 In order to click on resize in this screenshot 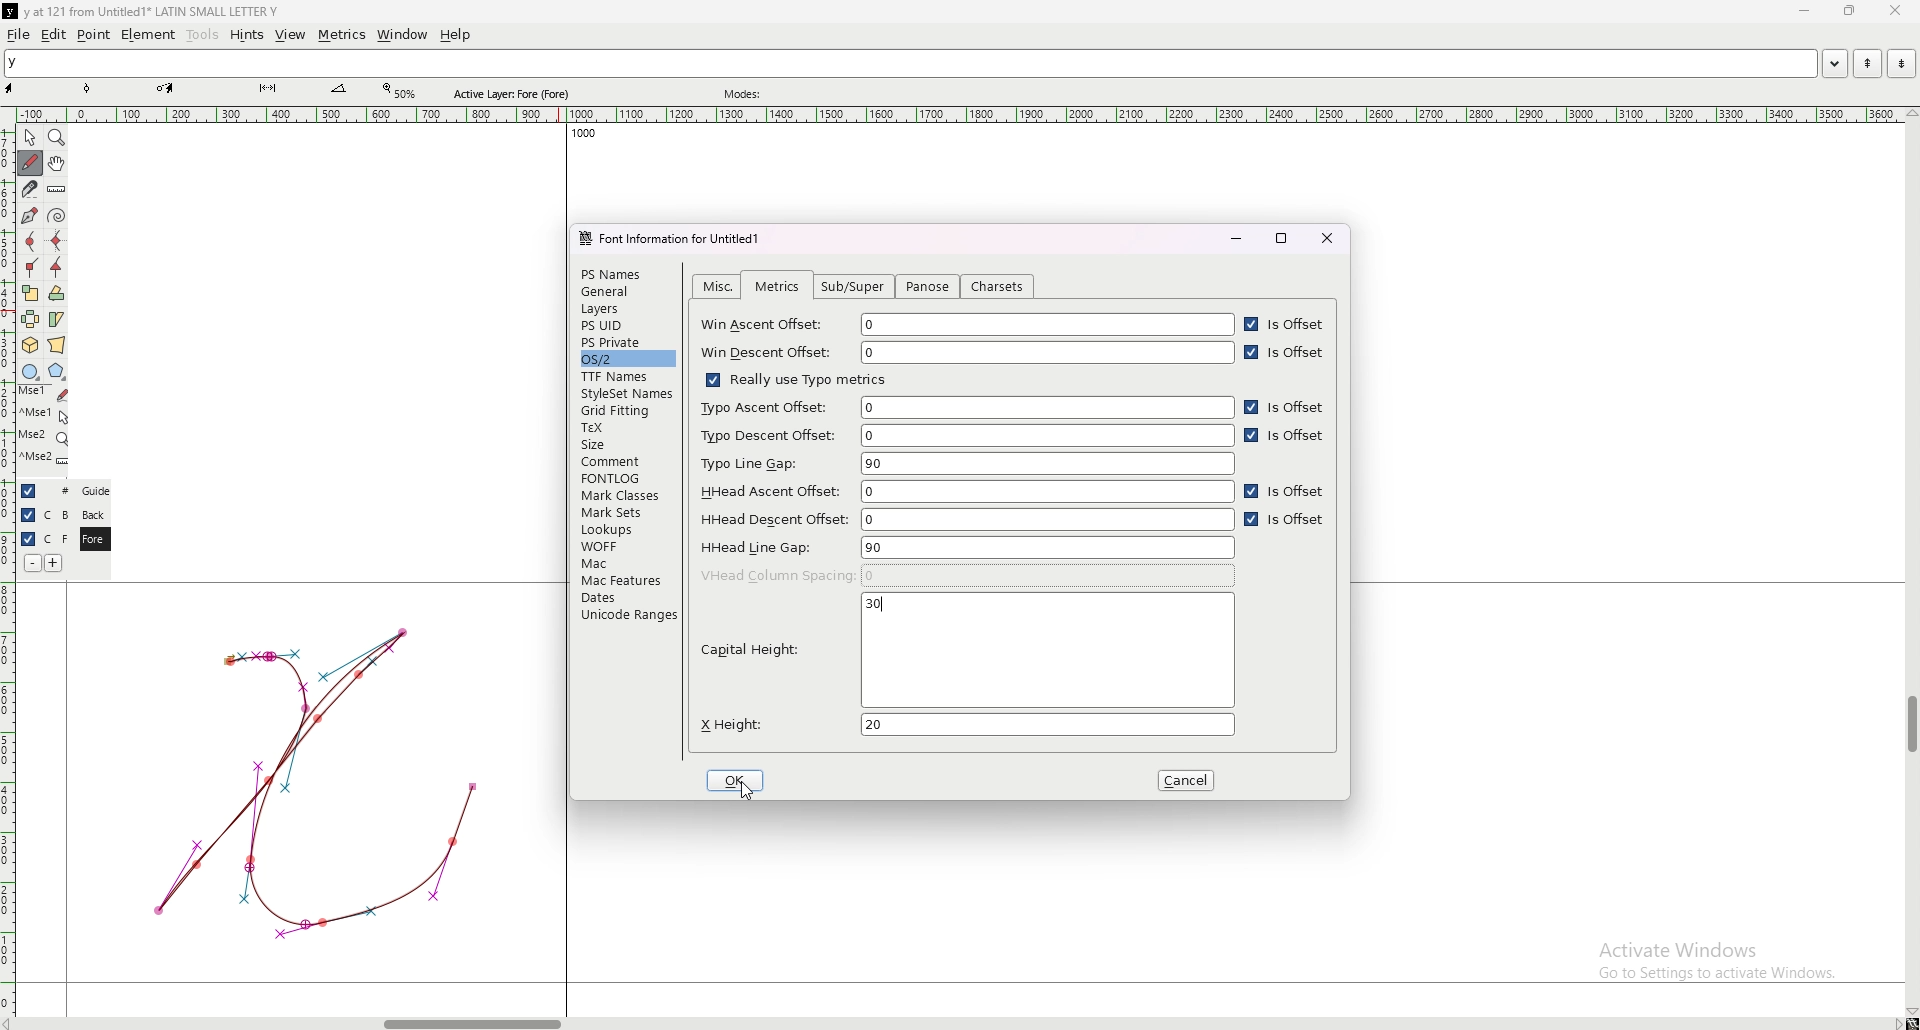, I will do `click(1848, 11)`.